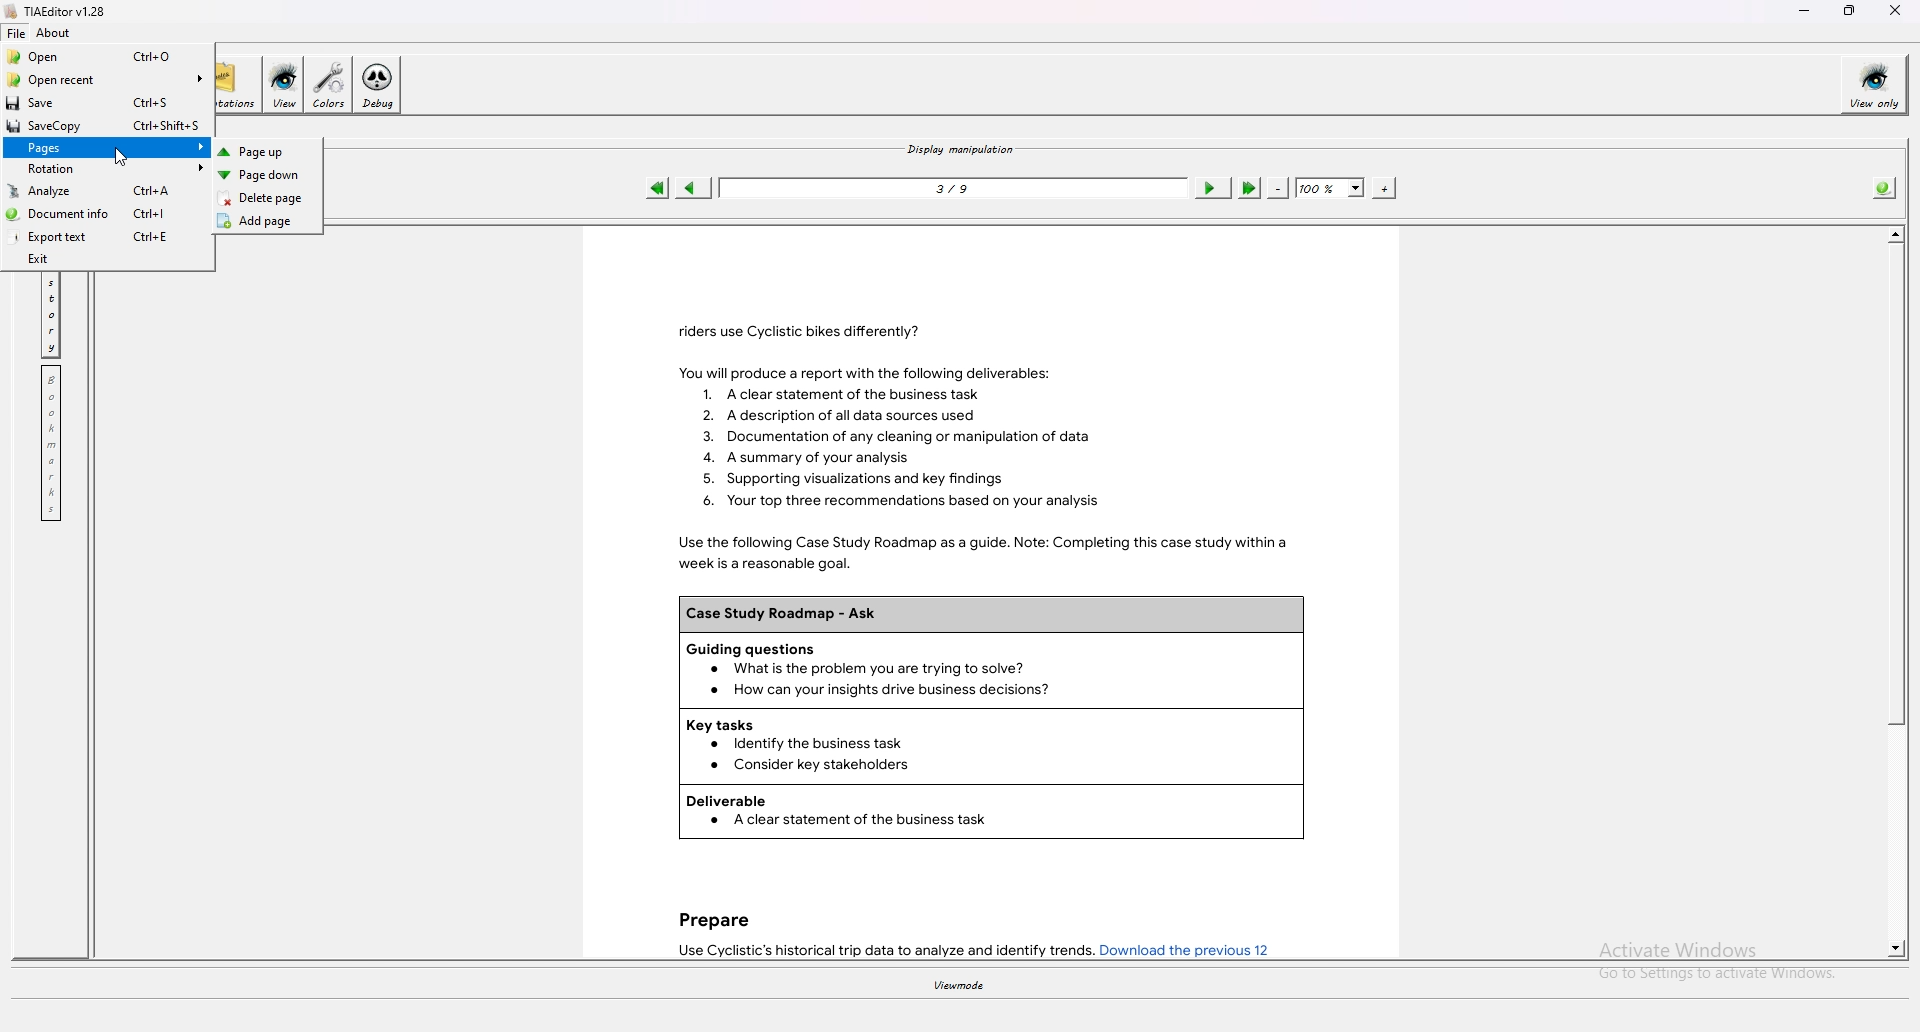  Describe the element at coordinates (1895, 485) in the screenshot. I see `scroll bar` at that location.